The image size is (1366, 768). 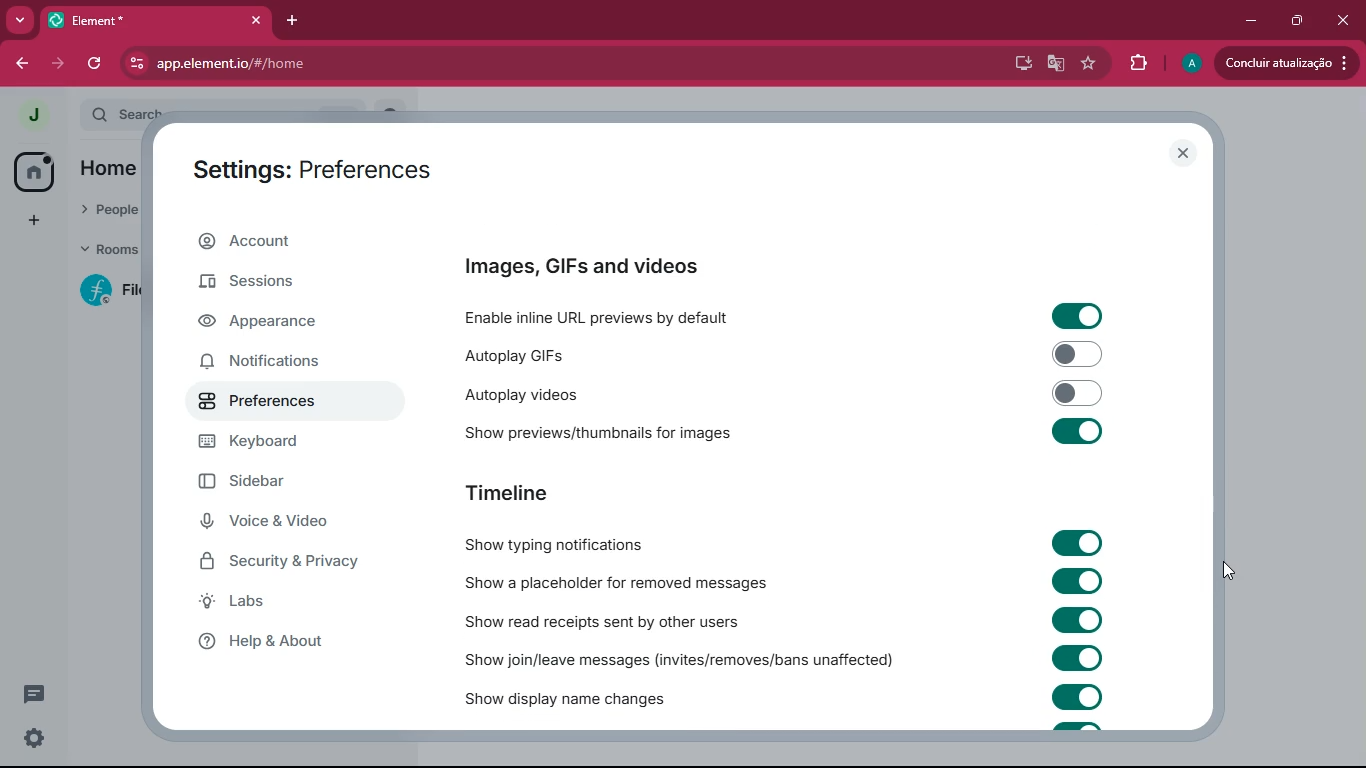 I want to click on show previews/thumbnails for images, so click(x=625, y=430).